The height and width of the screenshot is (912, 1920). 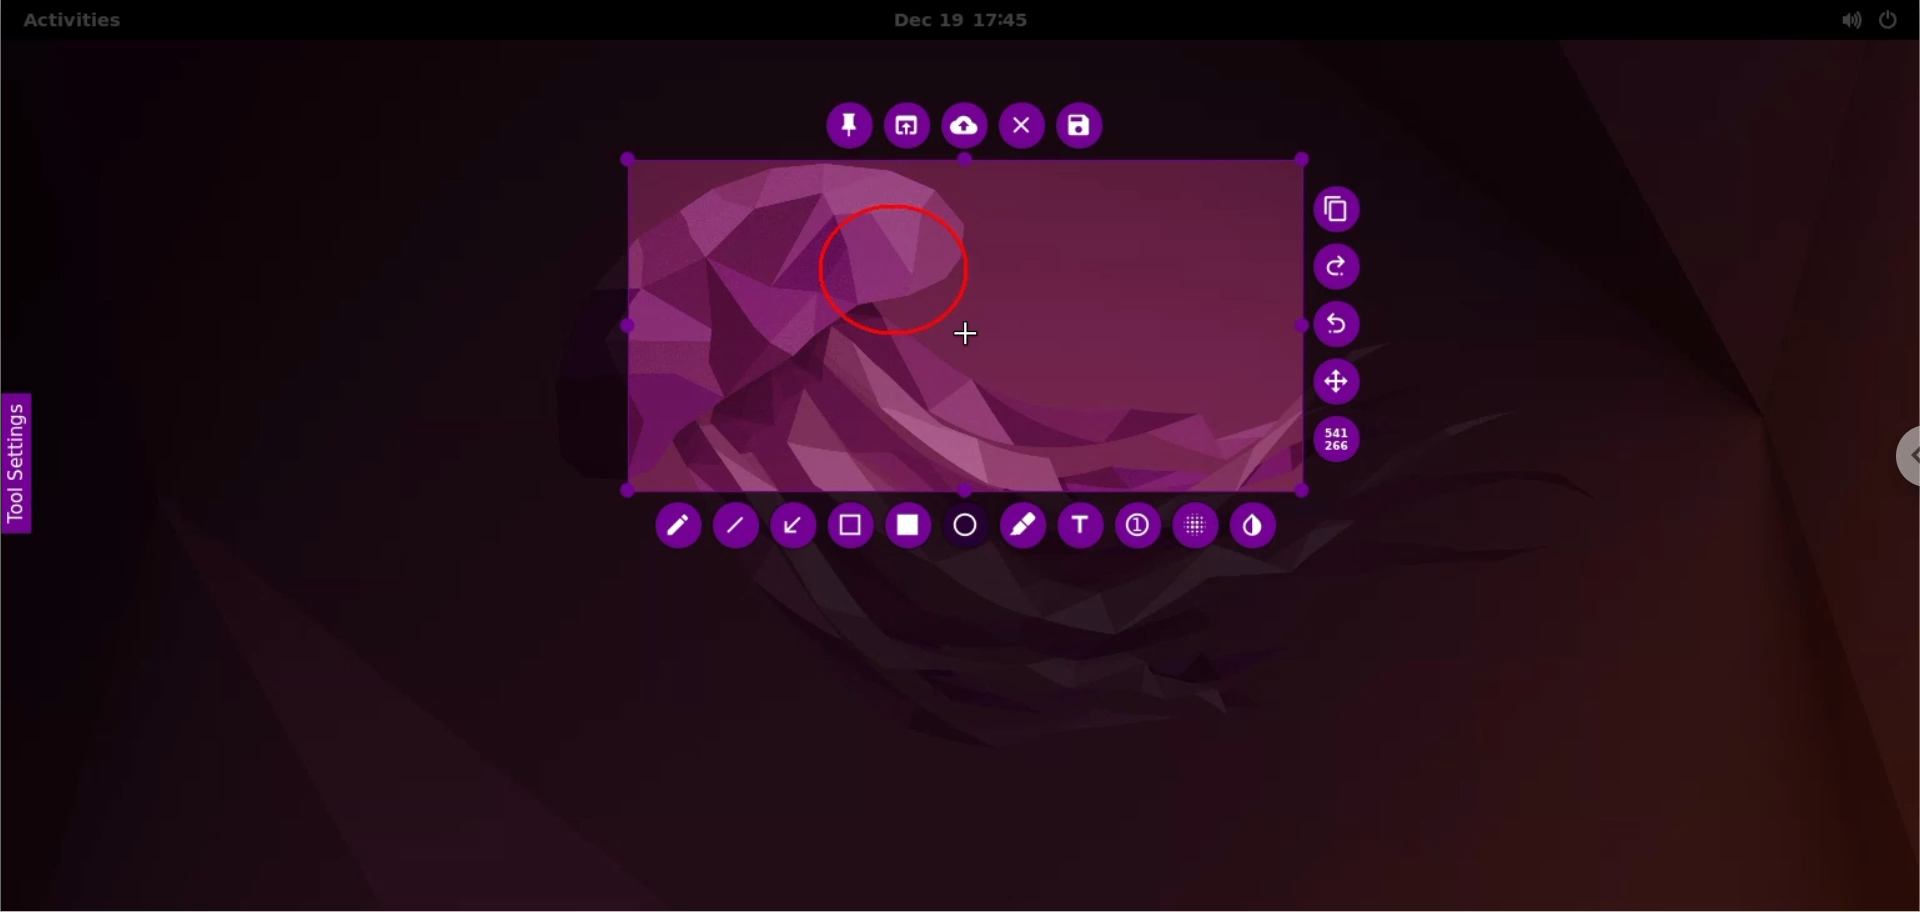 What do you see at coordinates (1021, 128) in the screenshot?
I see `cancel capture` at bounding box center [1021, 128].